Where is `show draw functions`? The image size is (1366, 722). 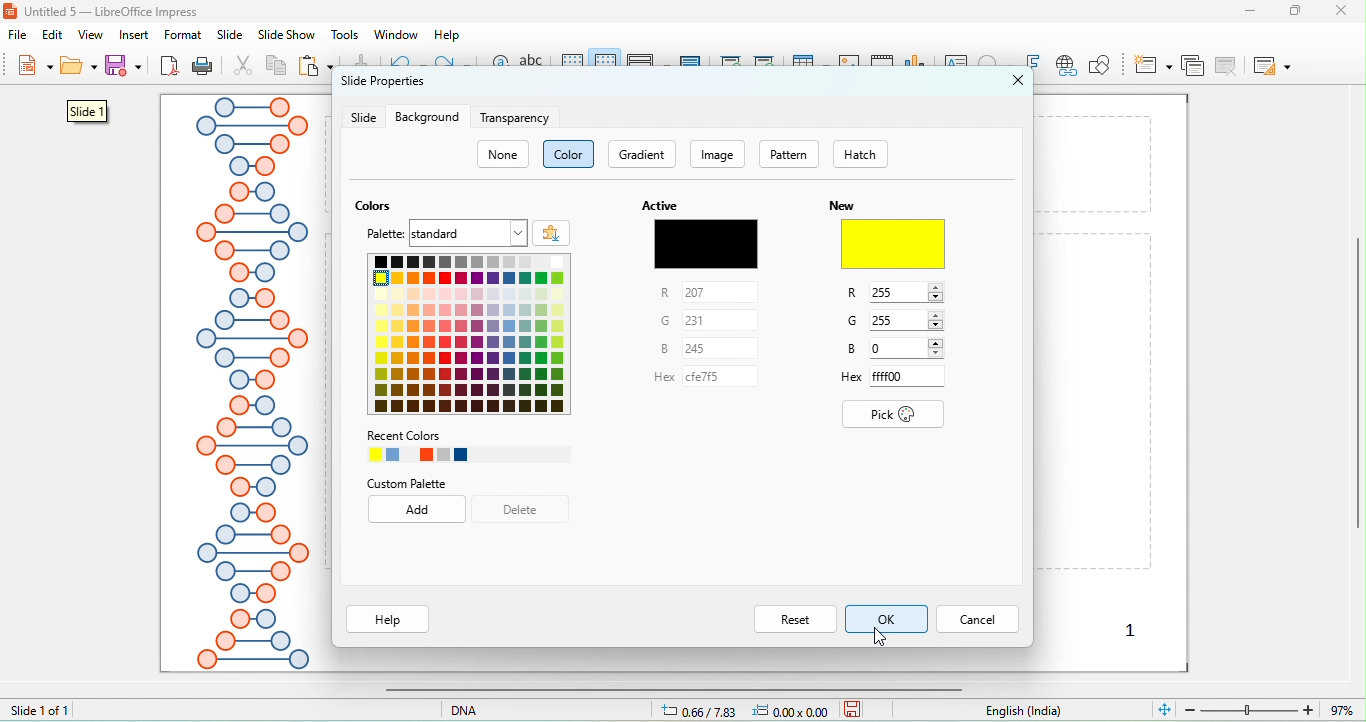
show draw functions is located at coordinates (1099, 65).